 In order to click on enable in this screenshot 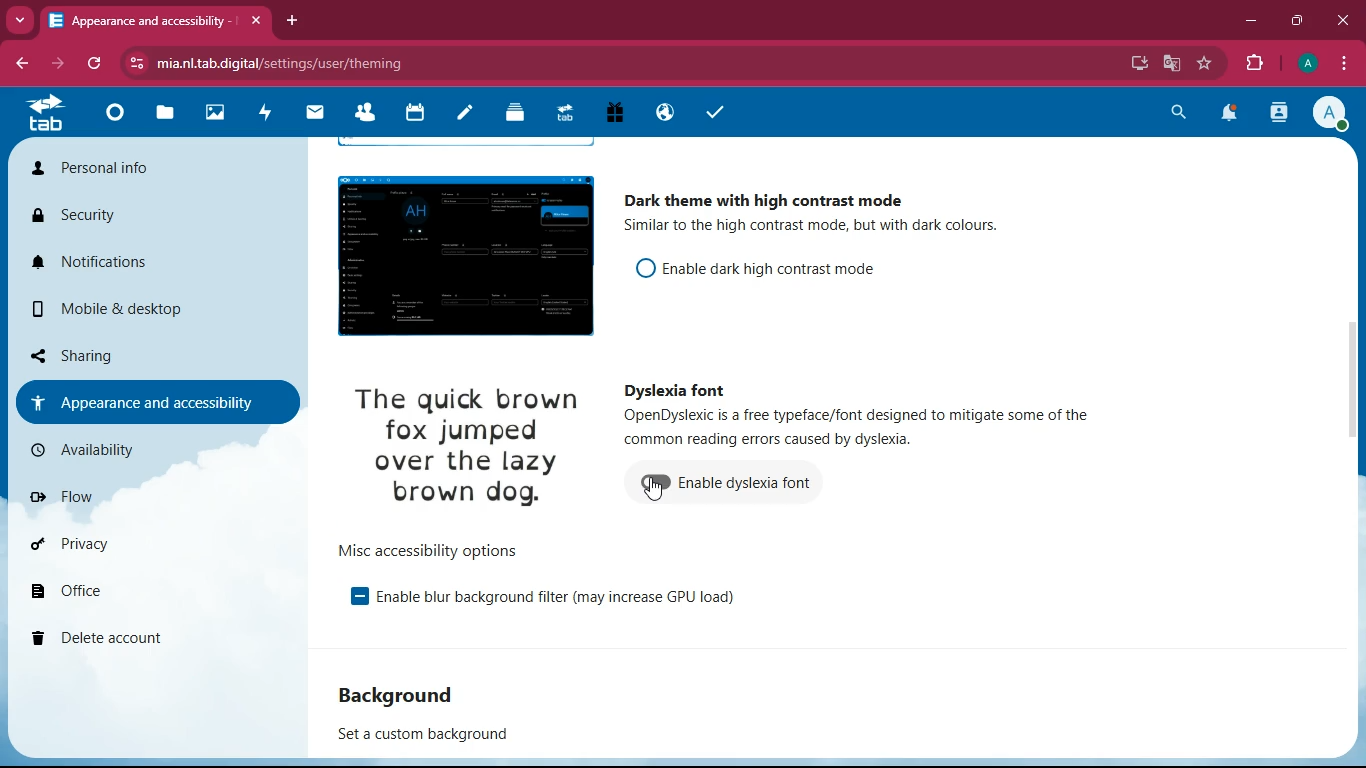, I will do `click(750, 486)`.